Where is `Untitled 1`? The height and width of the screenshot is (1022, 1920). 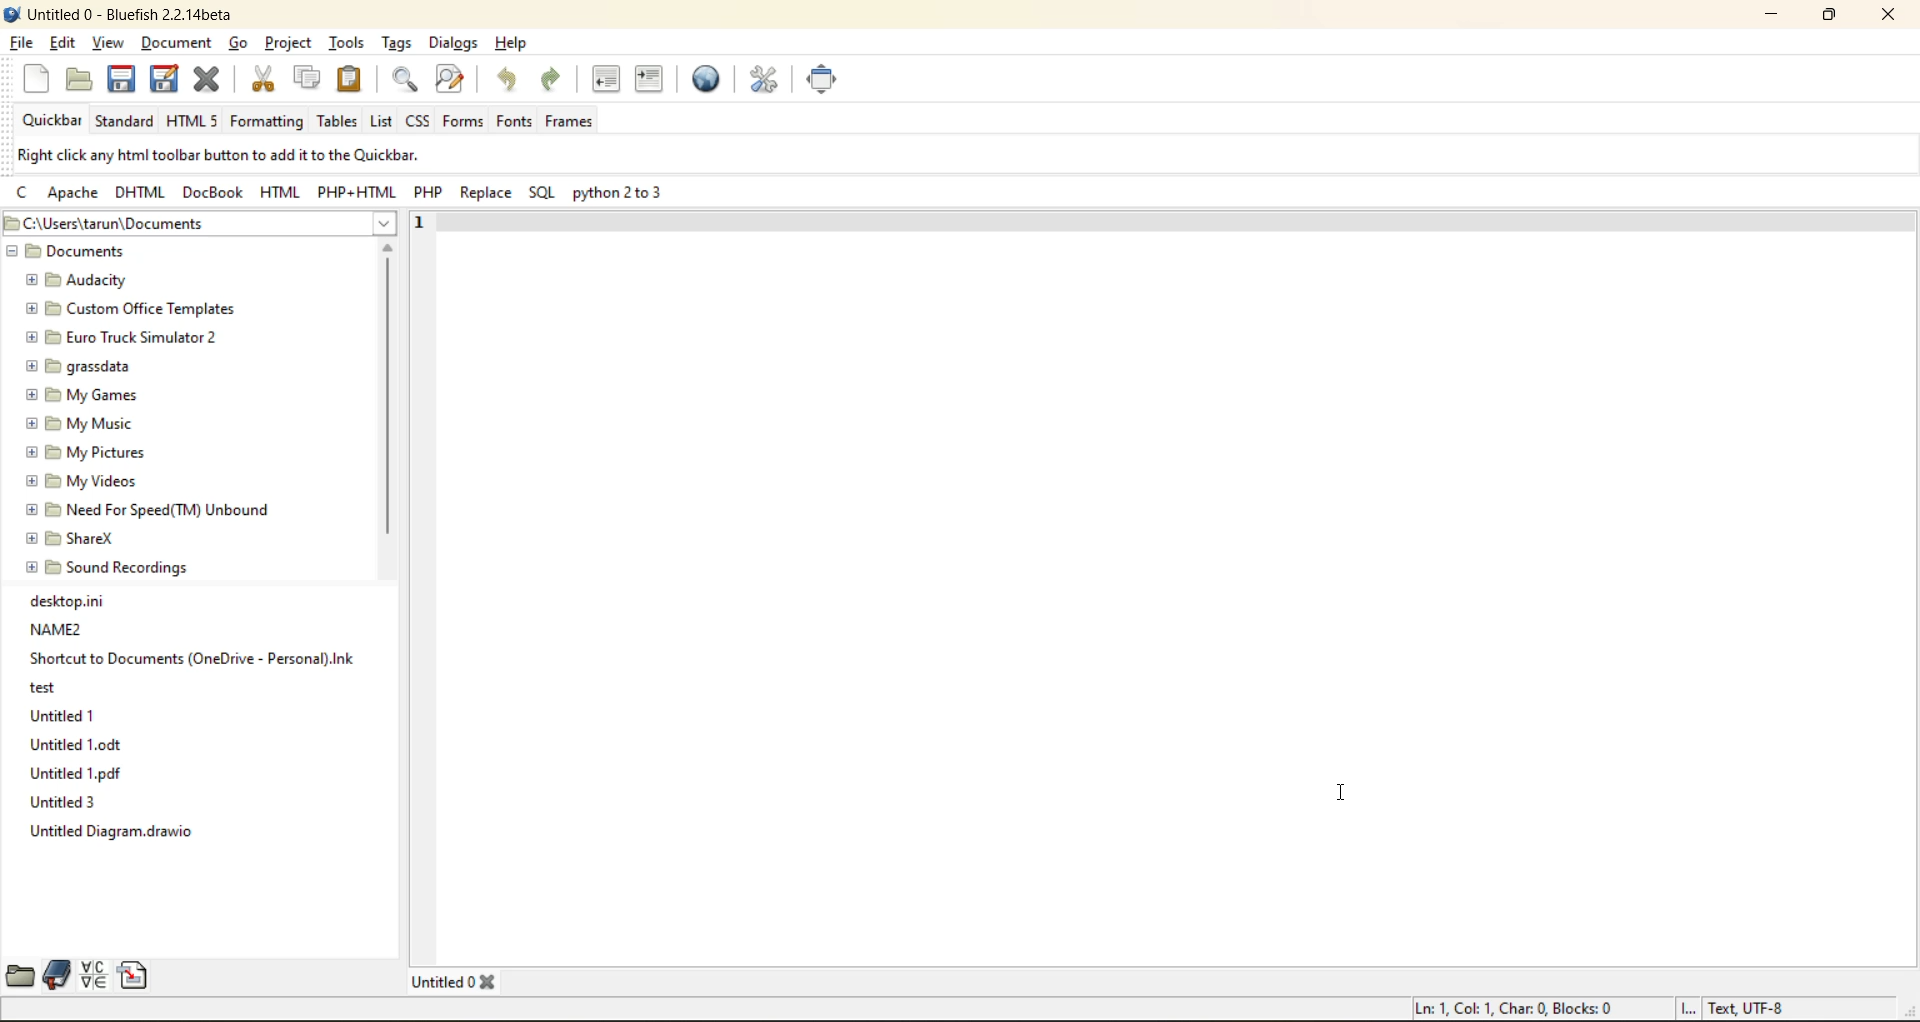 Untitled 1 is located at coordinates (61, 714).